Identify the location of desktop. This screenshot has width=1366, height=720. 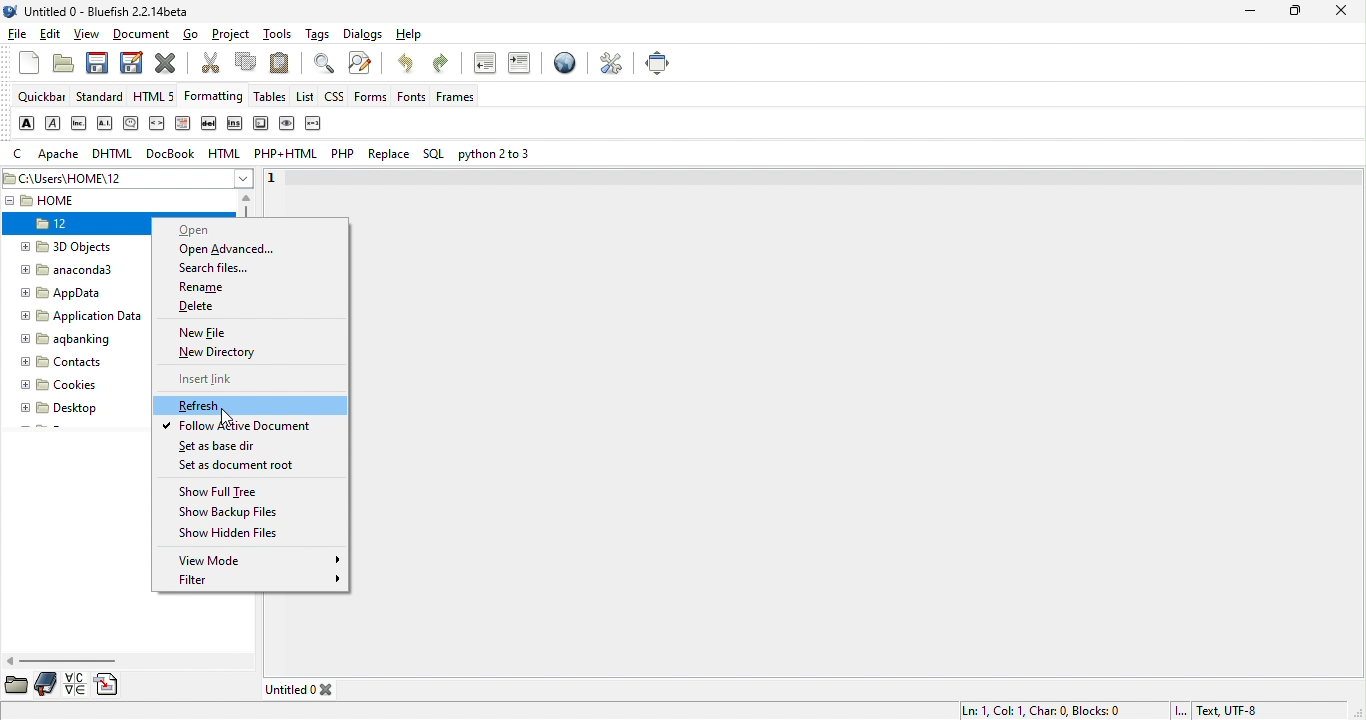
(66, 407).